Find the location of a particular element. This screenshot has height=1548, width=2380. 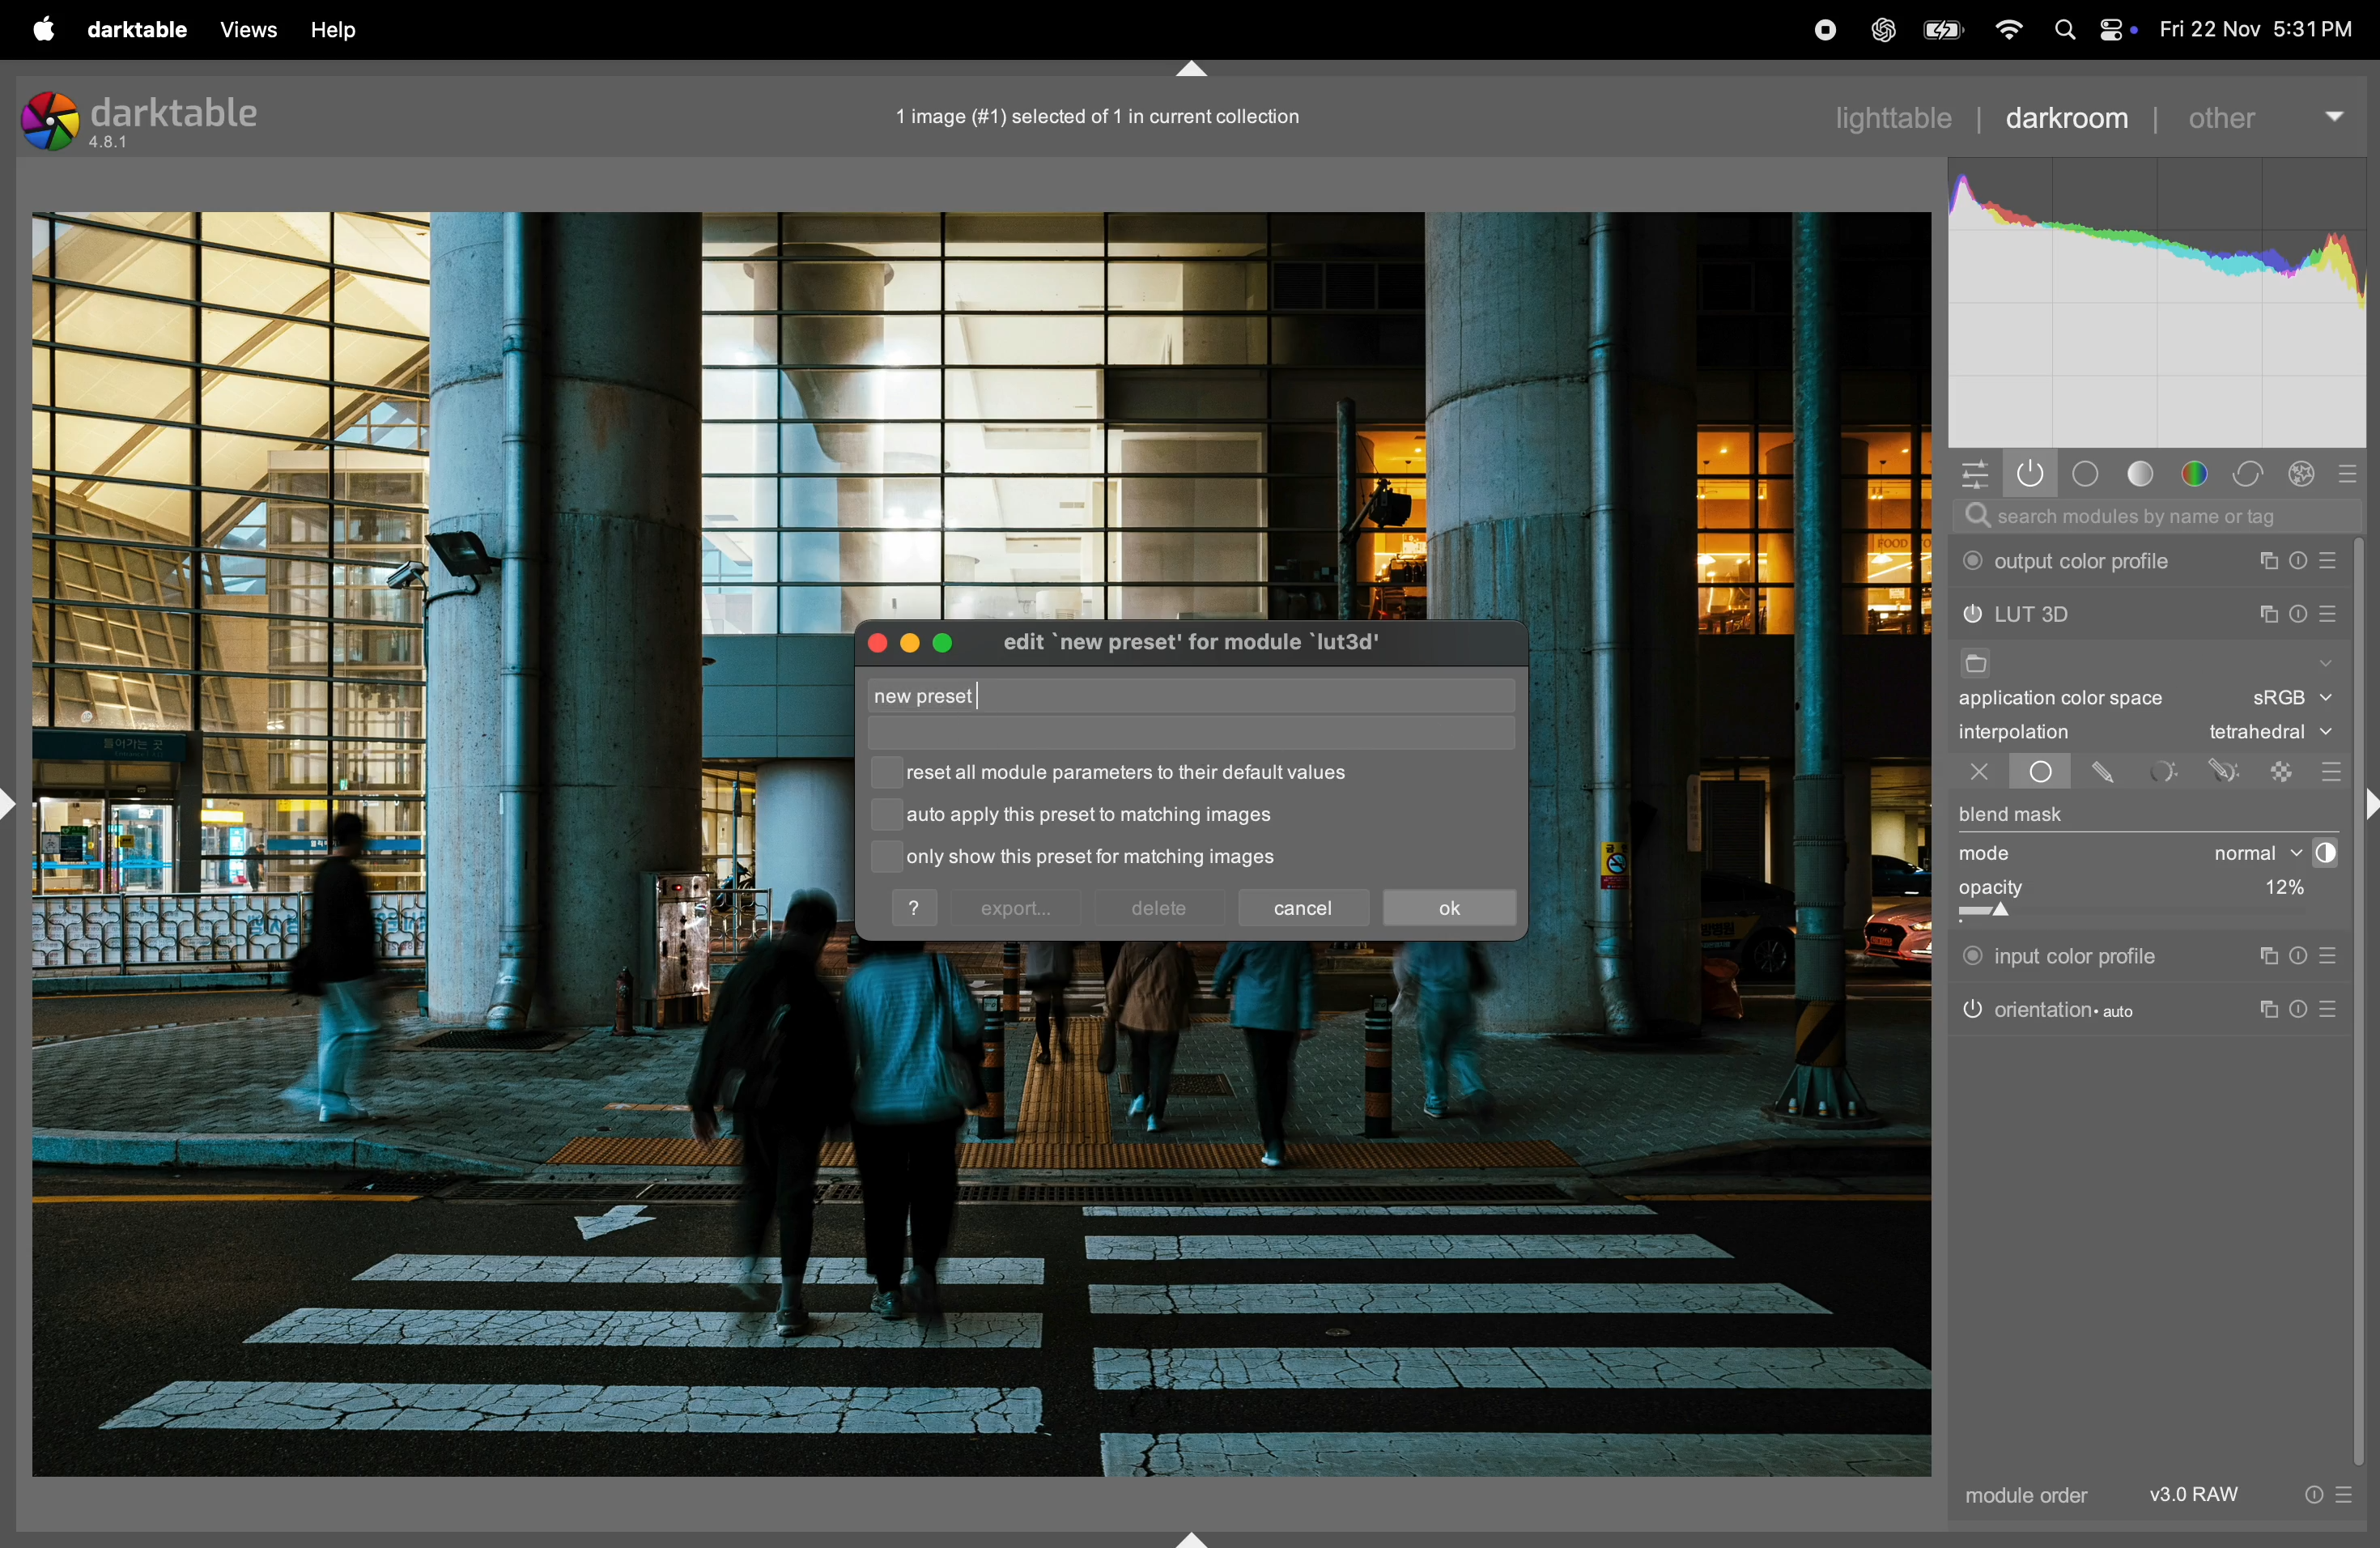

maximize is located at coordinates (948, 639).